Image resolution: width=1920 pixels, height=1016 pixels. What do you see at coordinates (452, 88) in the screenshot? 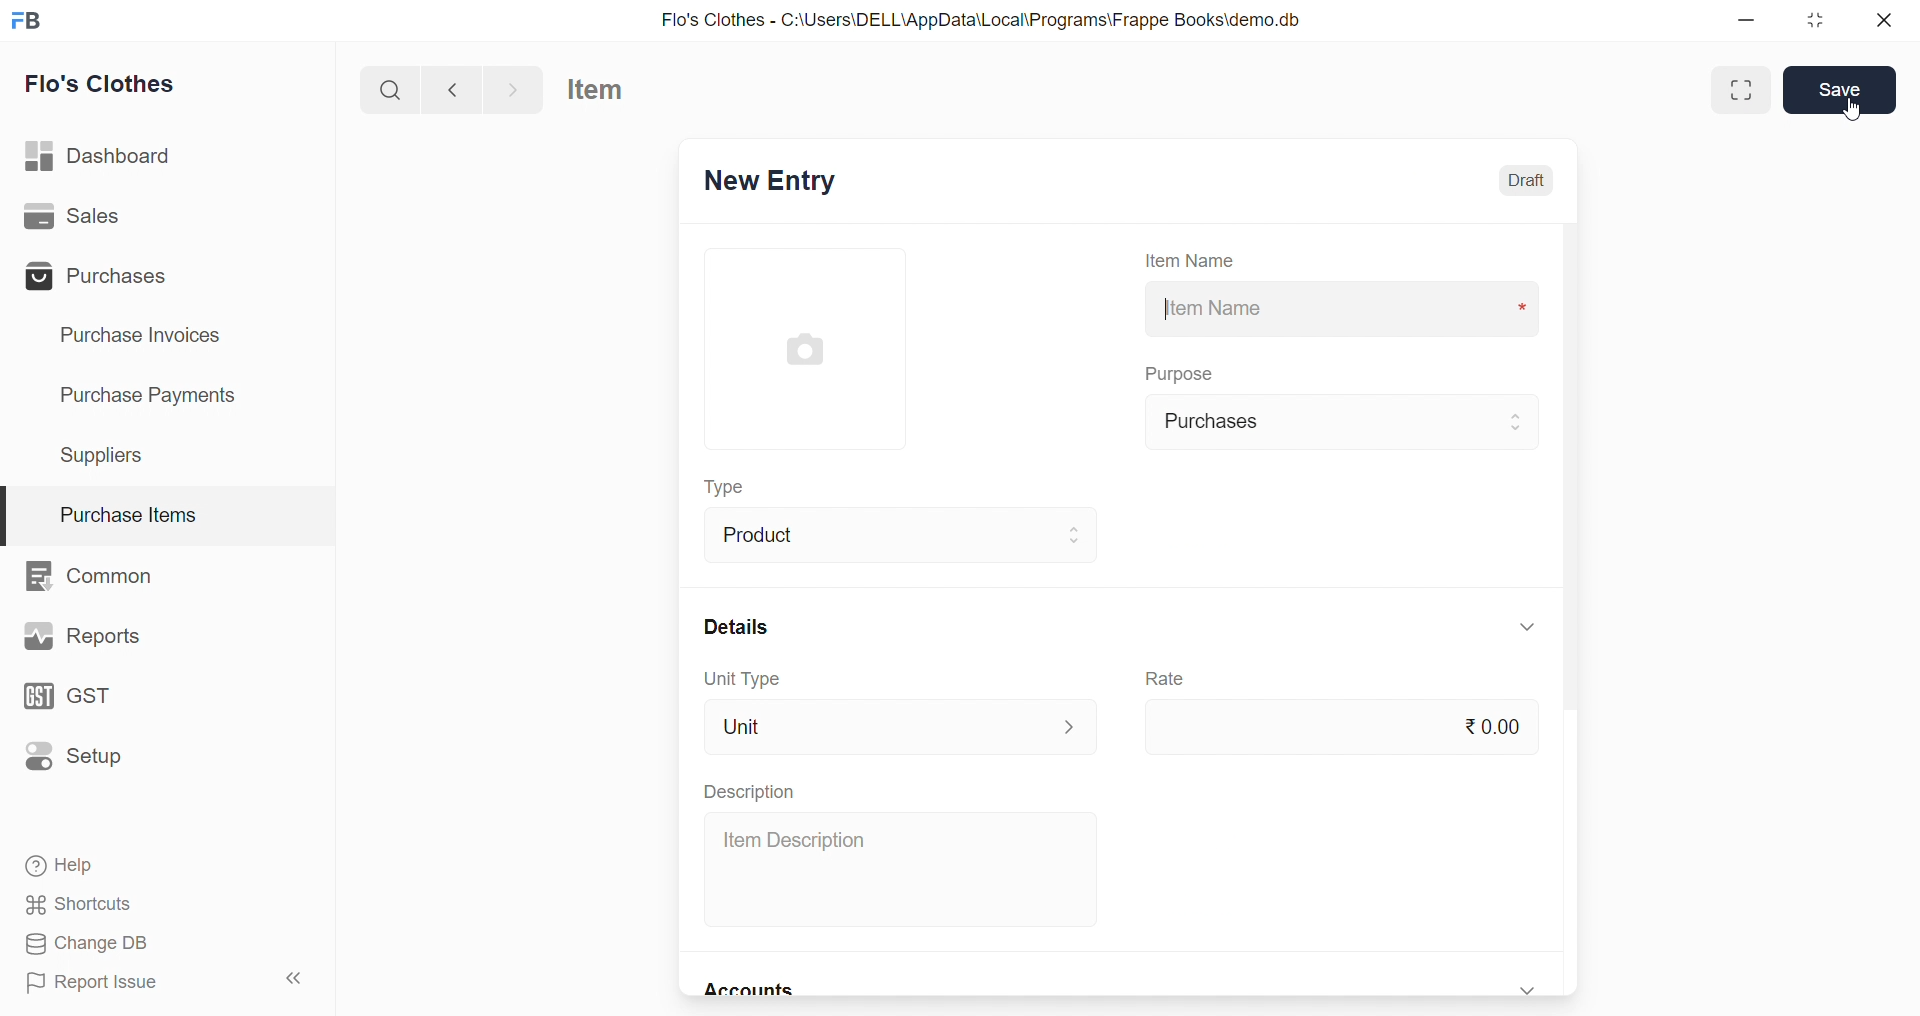
I see `navigate backward` at bounding box center [452, 88].